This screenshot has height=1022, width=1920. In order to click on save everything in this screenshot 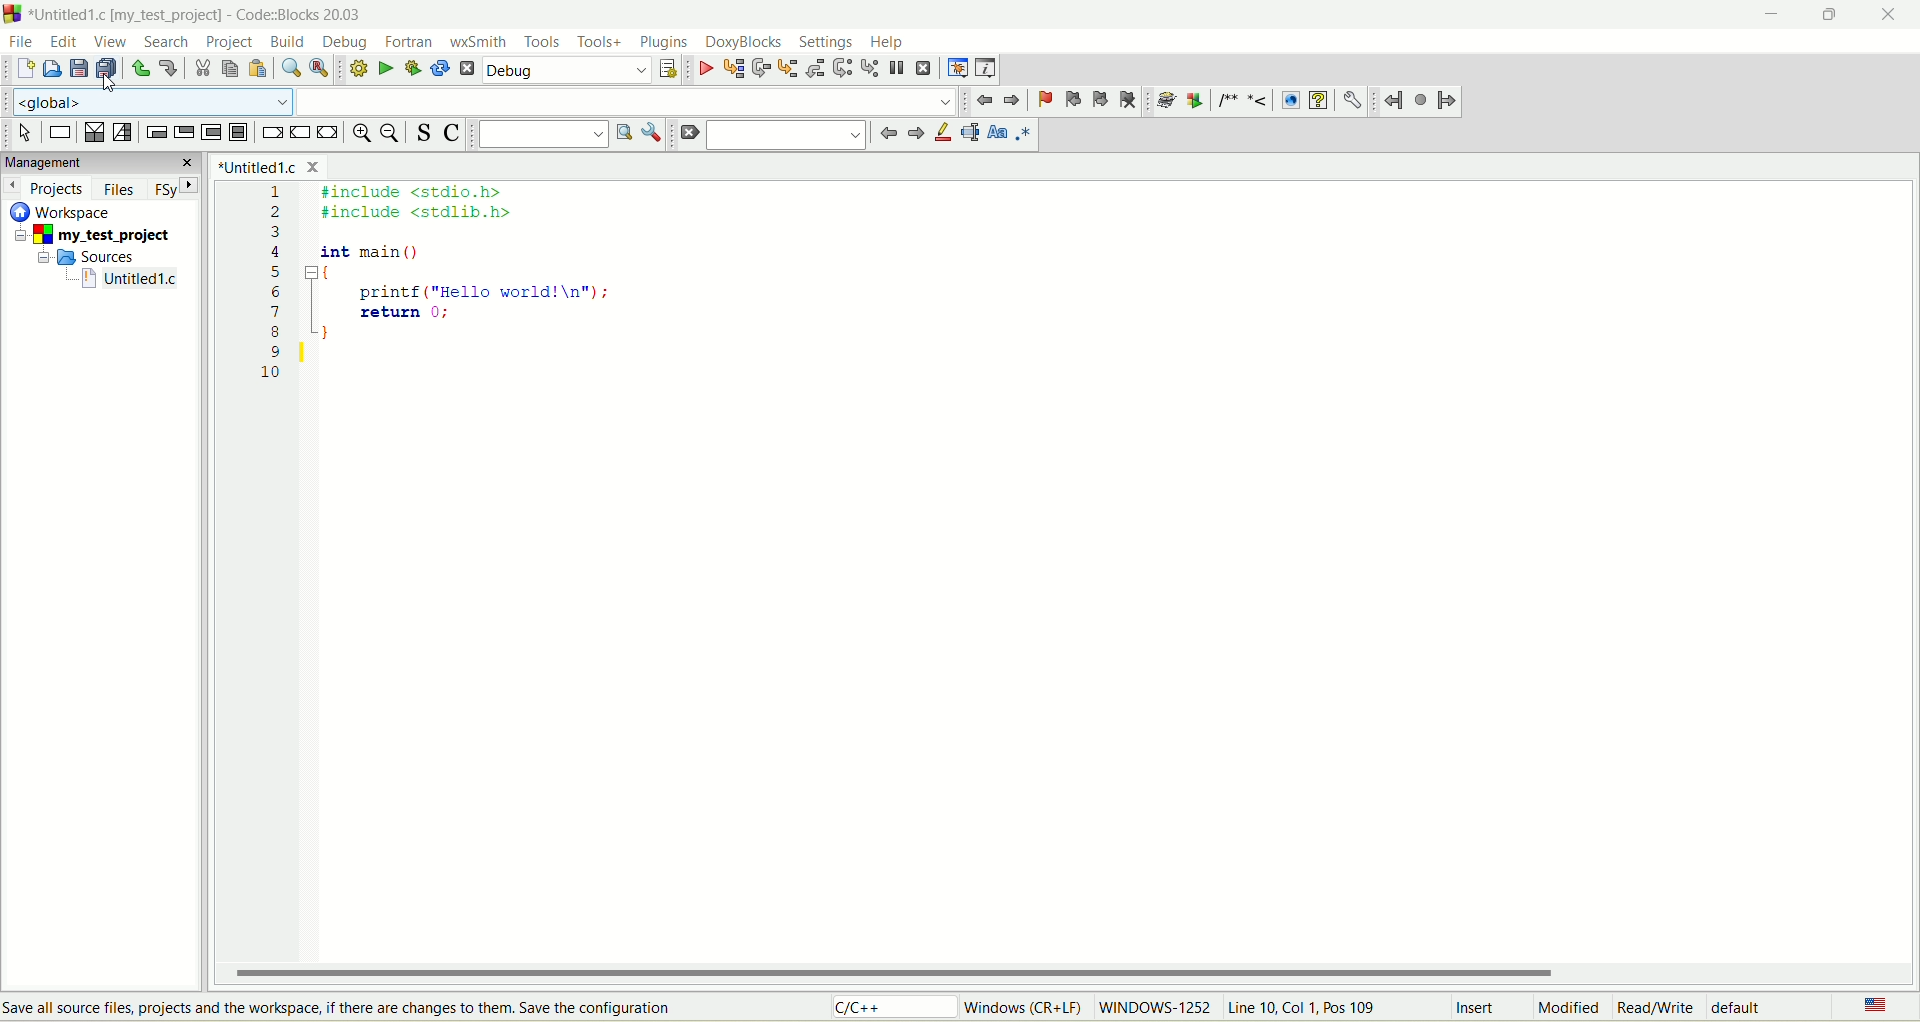, I will do `click(109, 70)`.